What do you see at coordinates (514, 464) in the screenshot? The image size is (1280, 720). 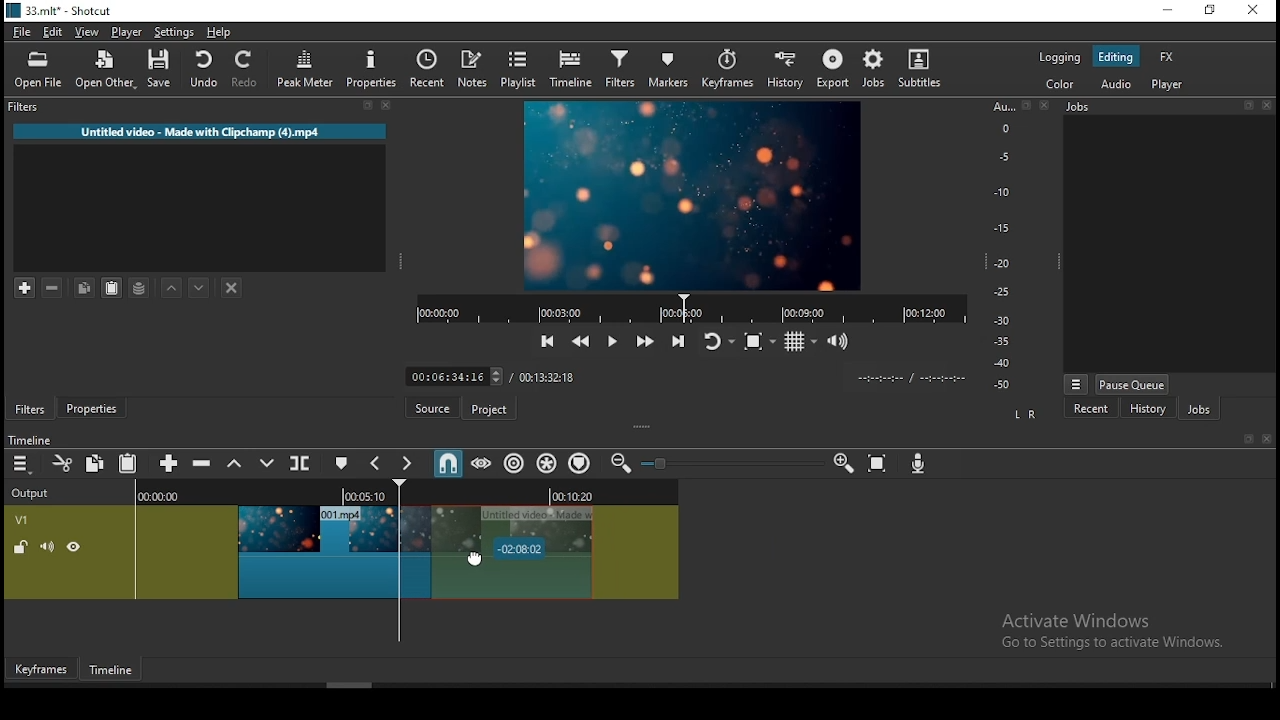 I see `ripple` at bounding box center [514, 464].